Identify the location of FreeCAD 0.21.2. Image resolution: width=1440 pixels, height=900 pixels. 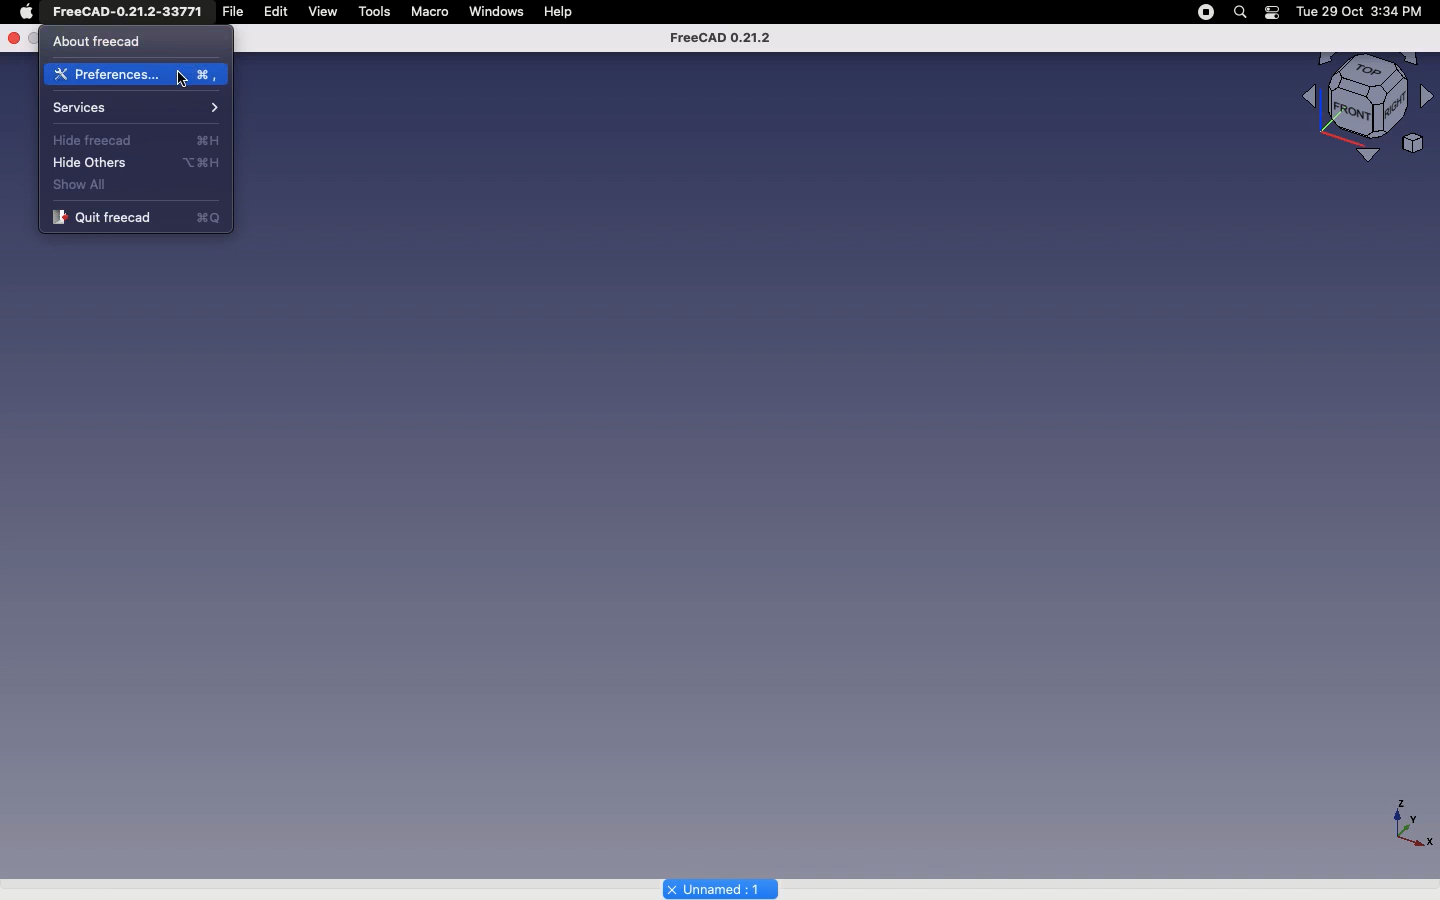
(721, 39).